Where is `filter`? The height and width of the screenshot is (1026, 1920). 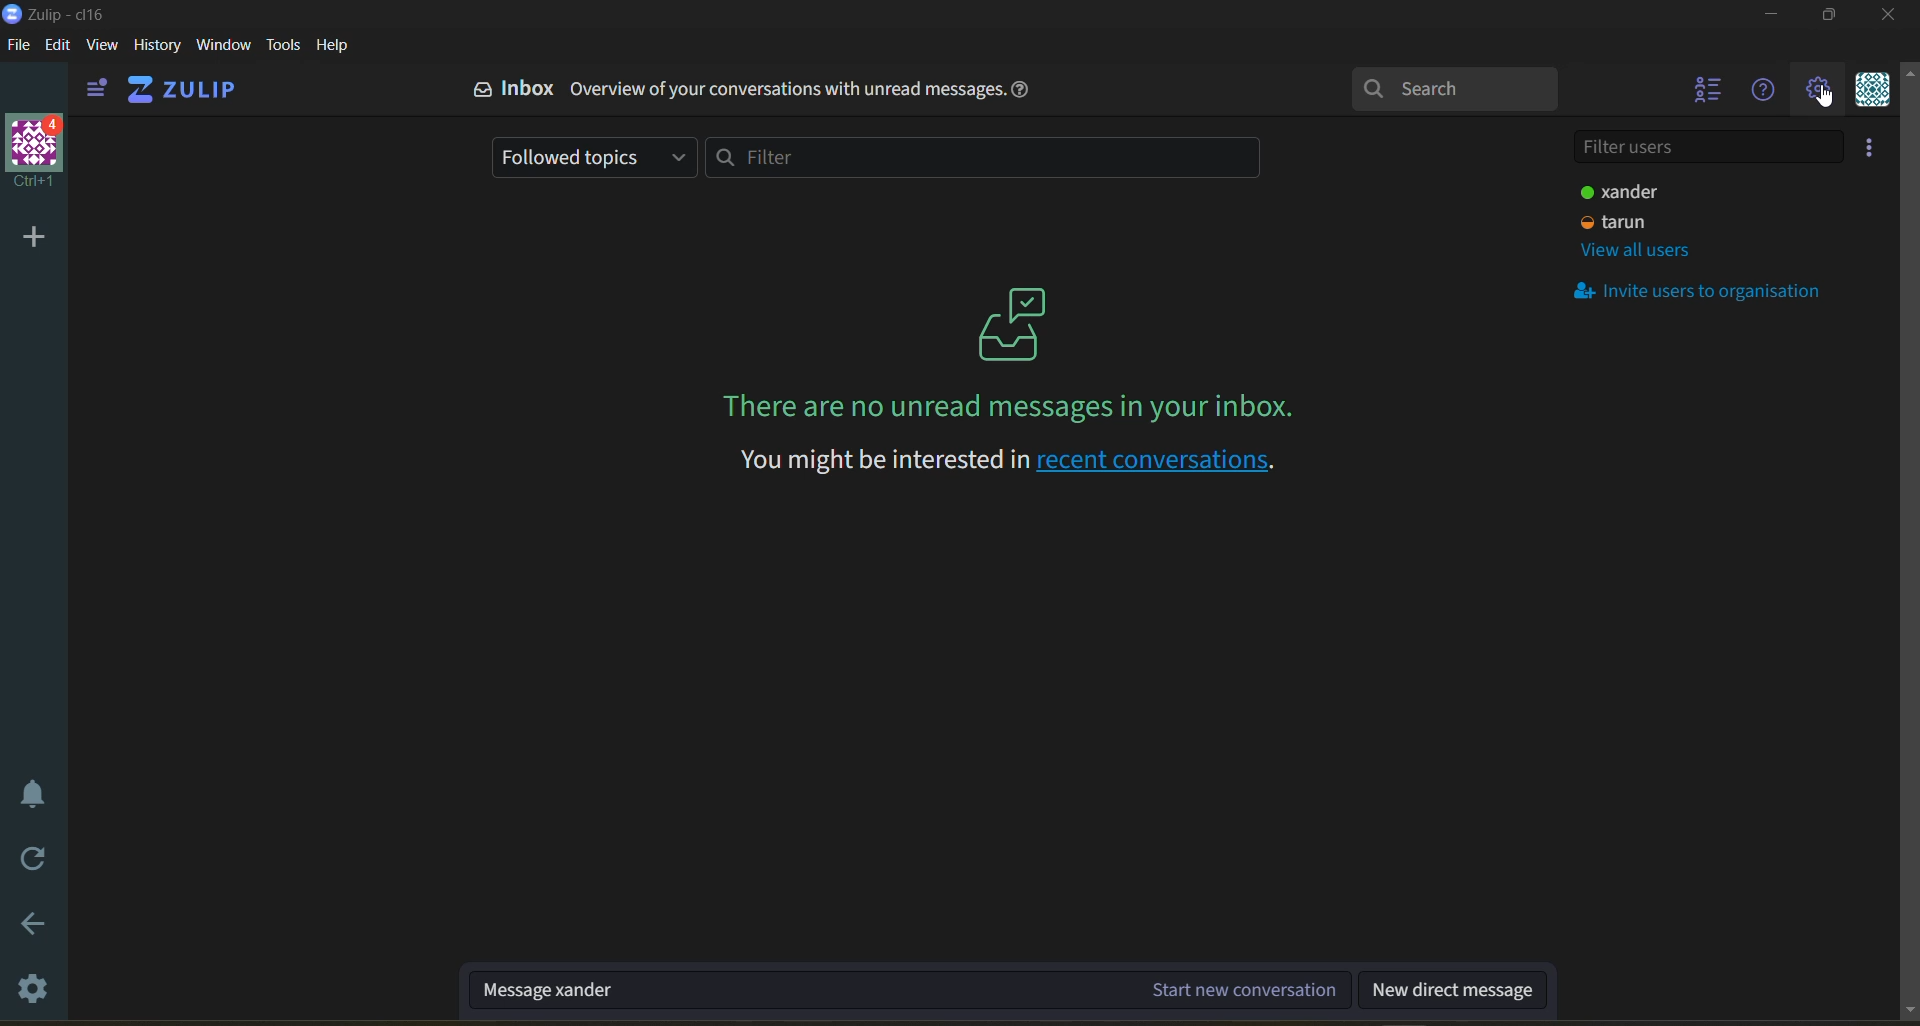 filter is located at coordinates (976, 158).